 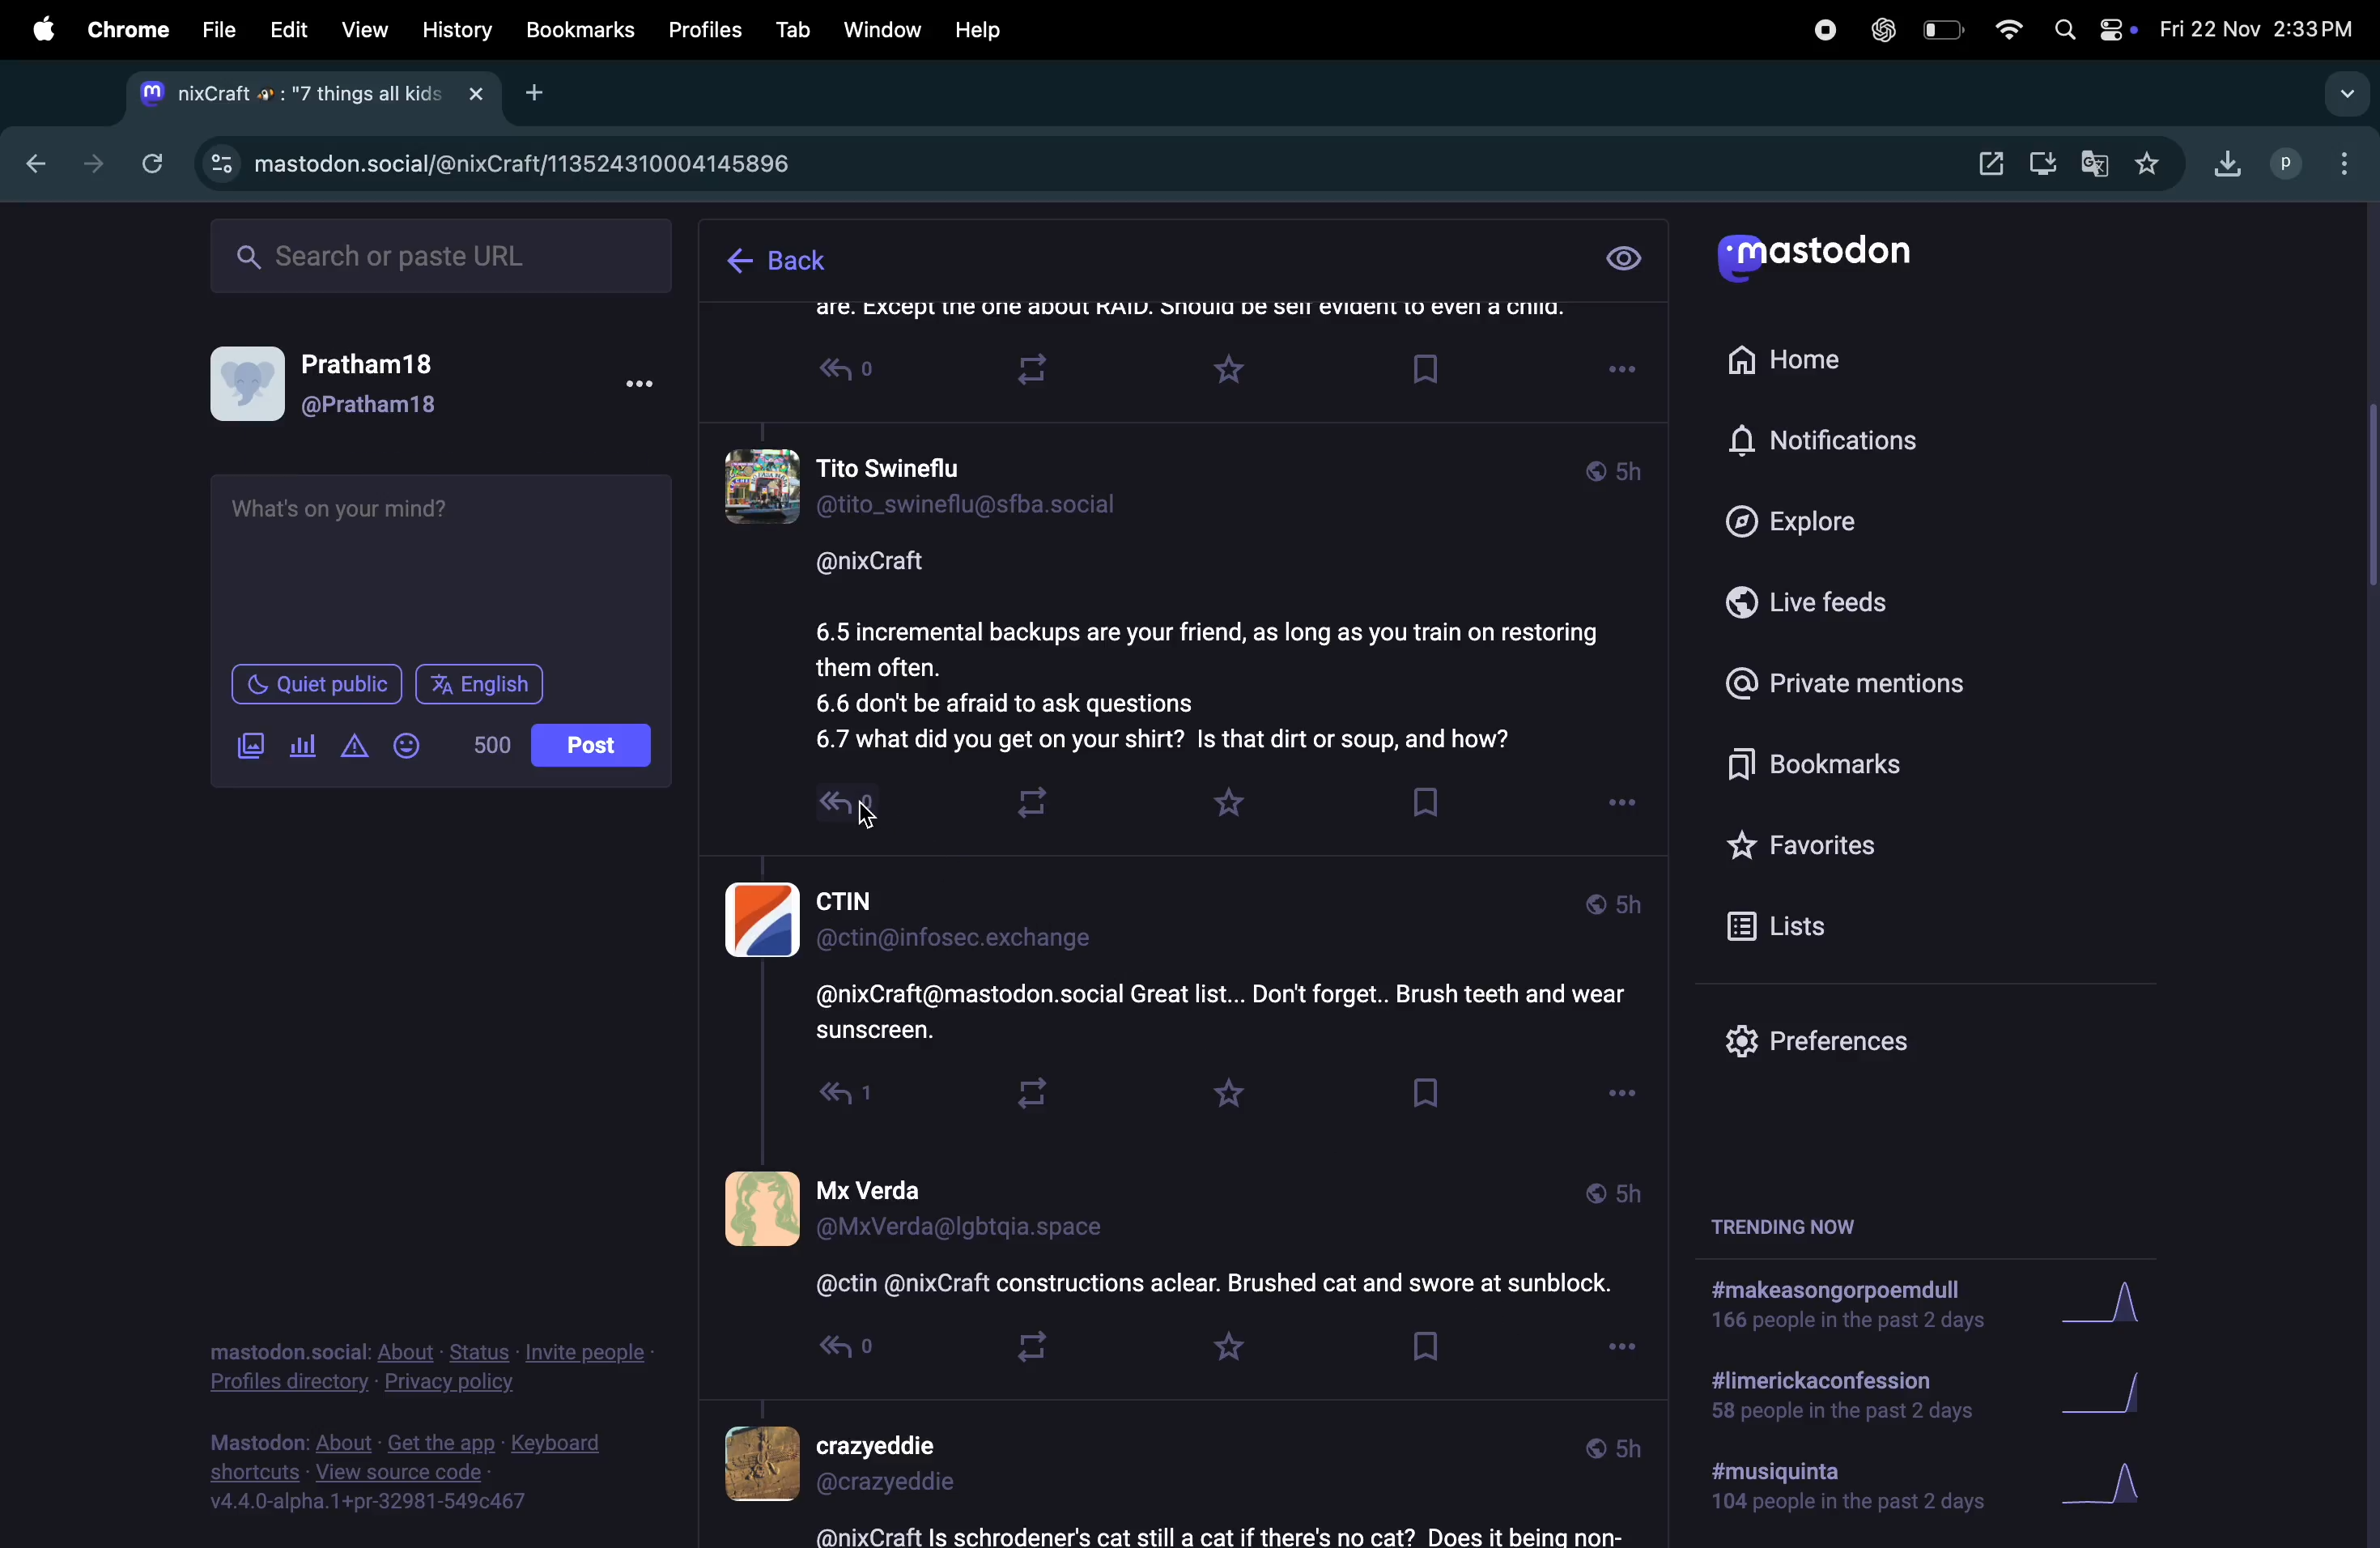 I want to click on record, so click(x=1820, y=31).